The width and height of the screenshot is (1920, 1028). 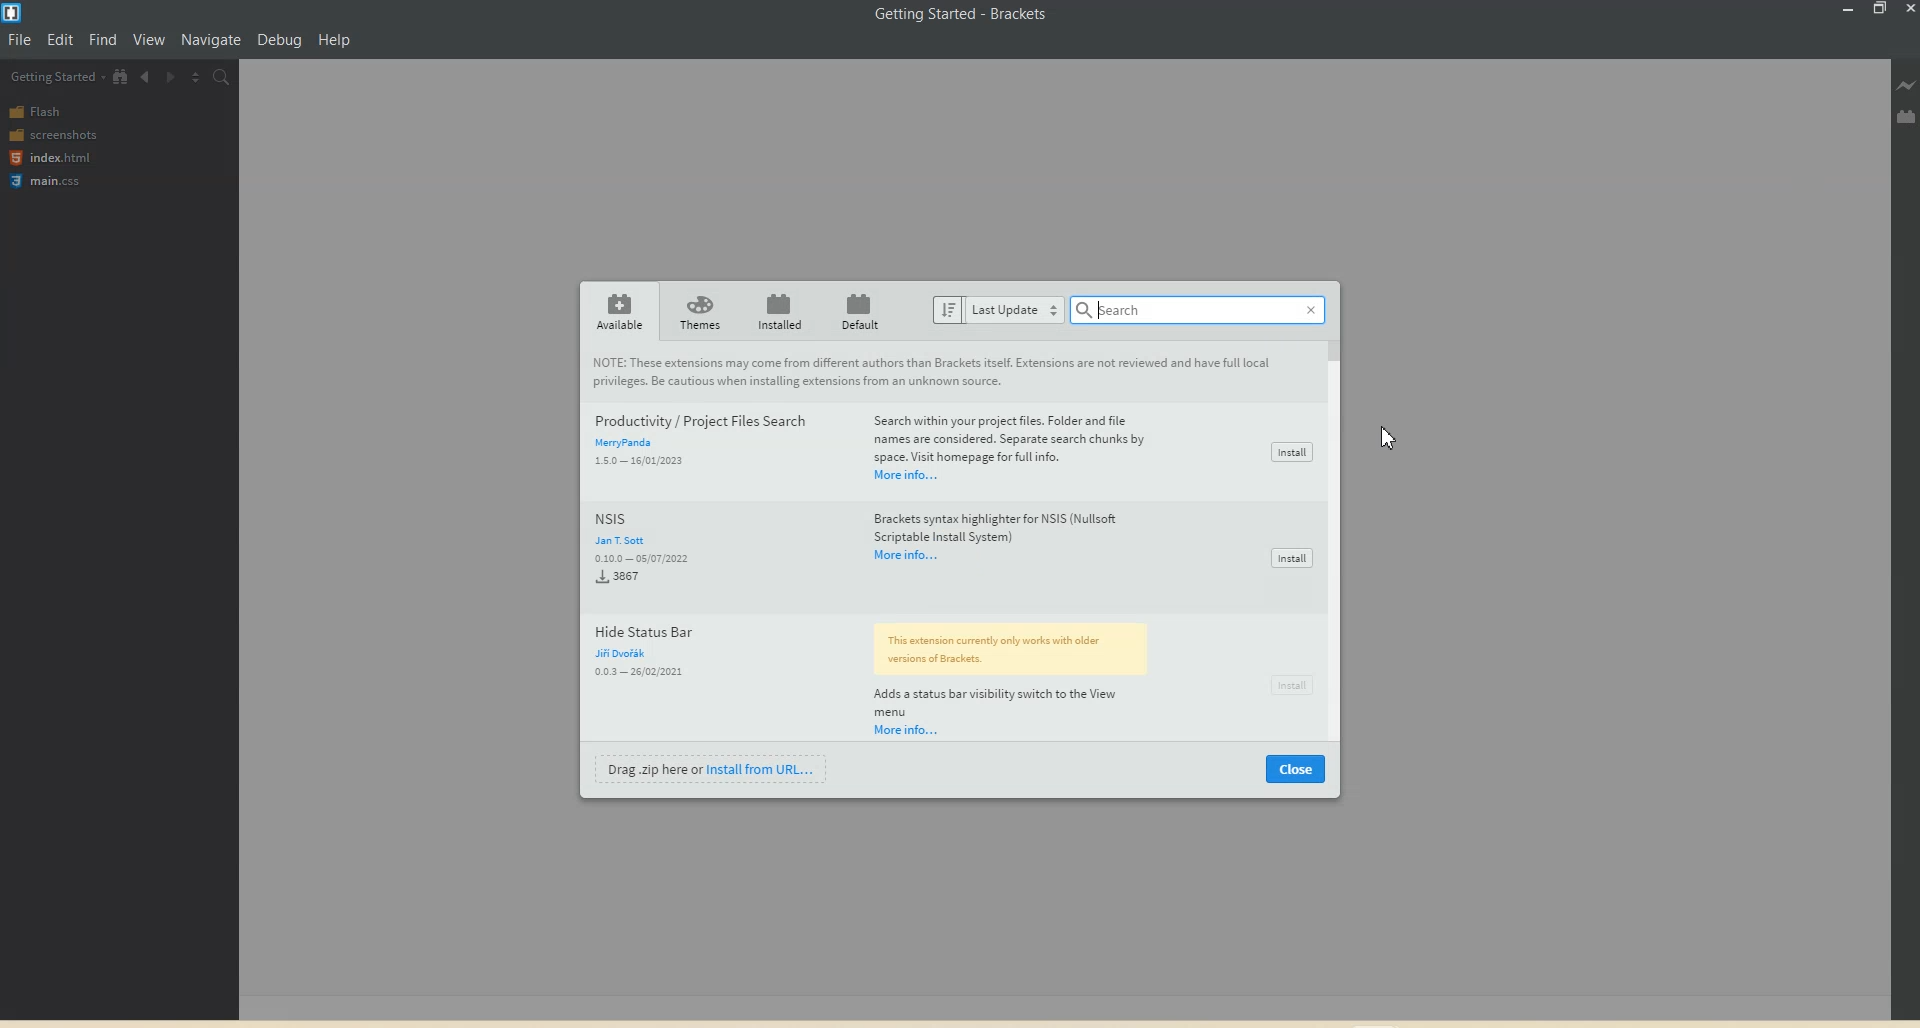 What do you see at coordinates (146, 75) in the screenshot?
I see `Navigate Backwards` at bounding box center [146, 75].